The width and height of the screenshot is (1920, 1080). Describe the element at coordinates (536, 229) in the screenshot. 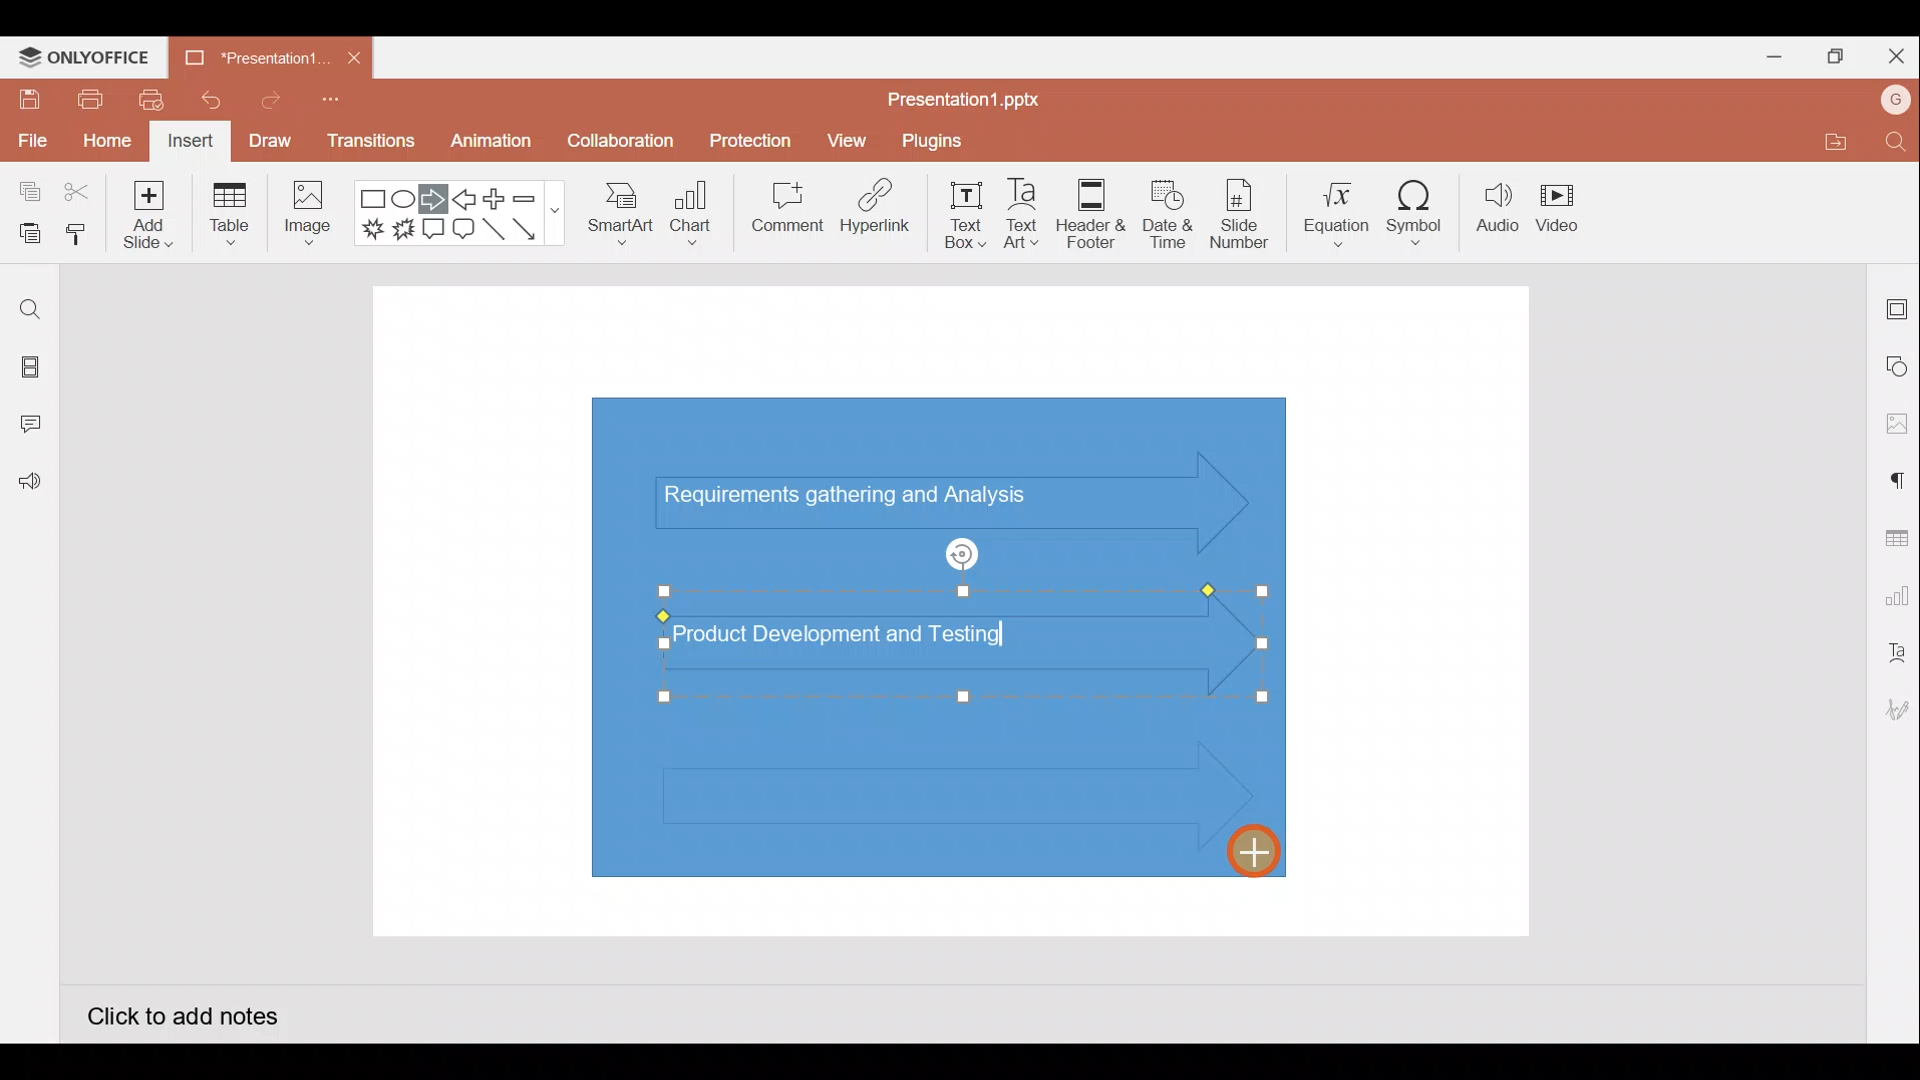

I see `Arrow` at that location.